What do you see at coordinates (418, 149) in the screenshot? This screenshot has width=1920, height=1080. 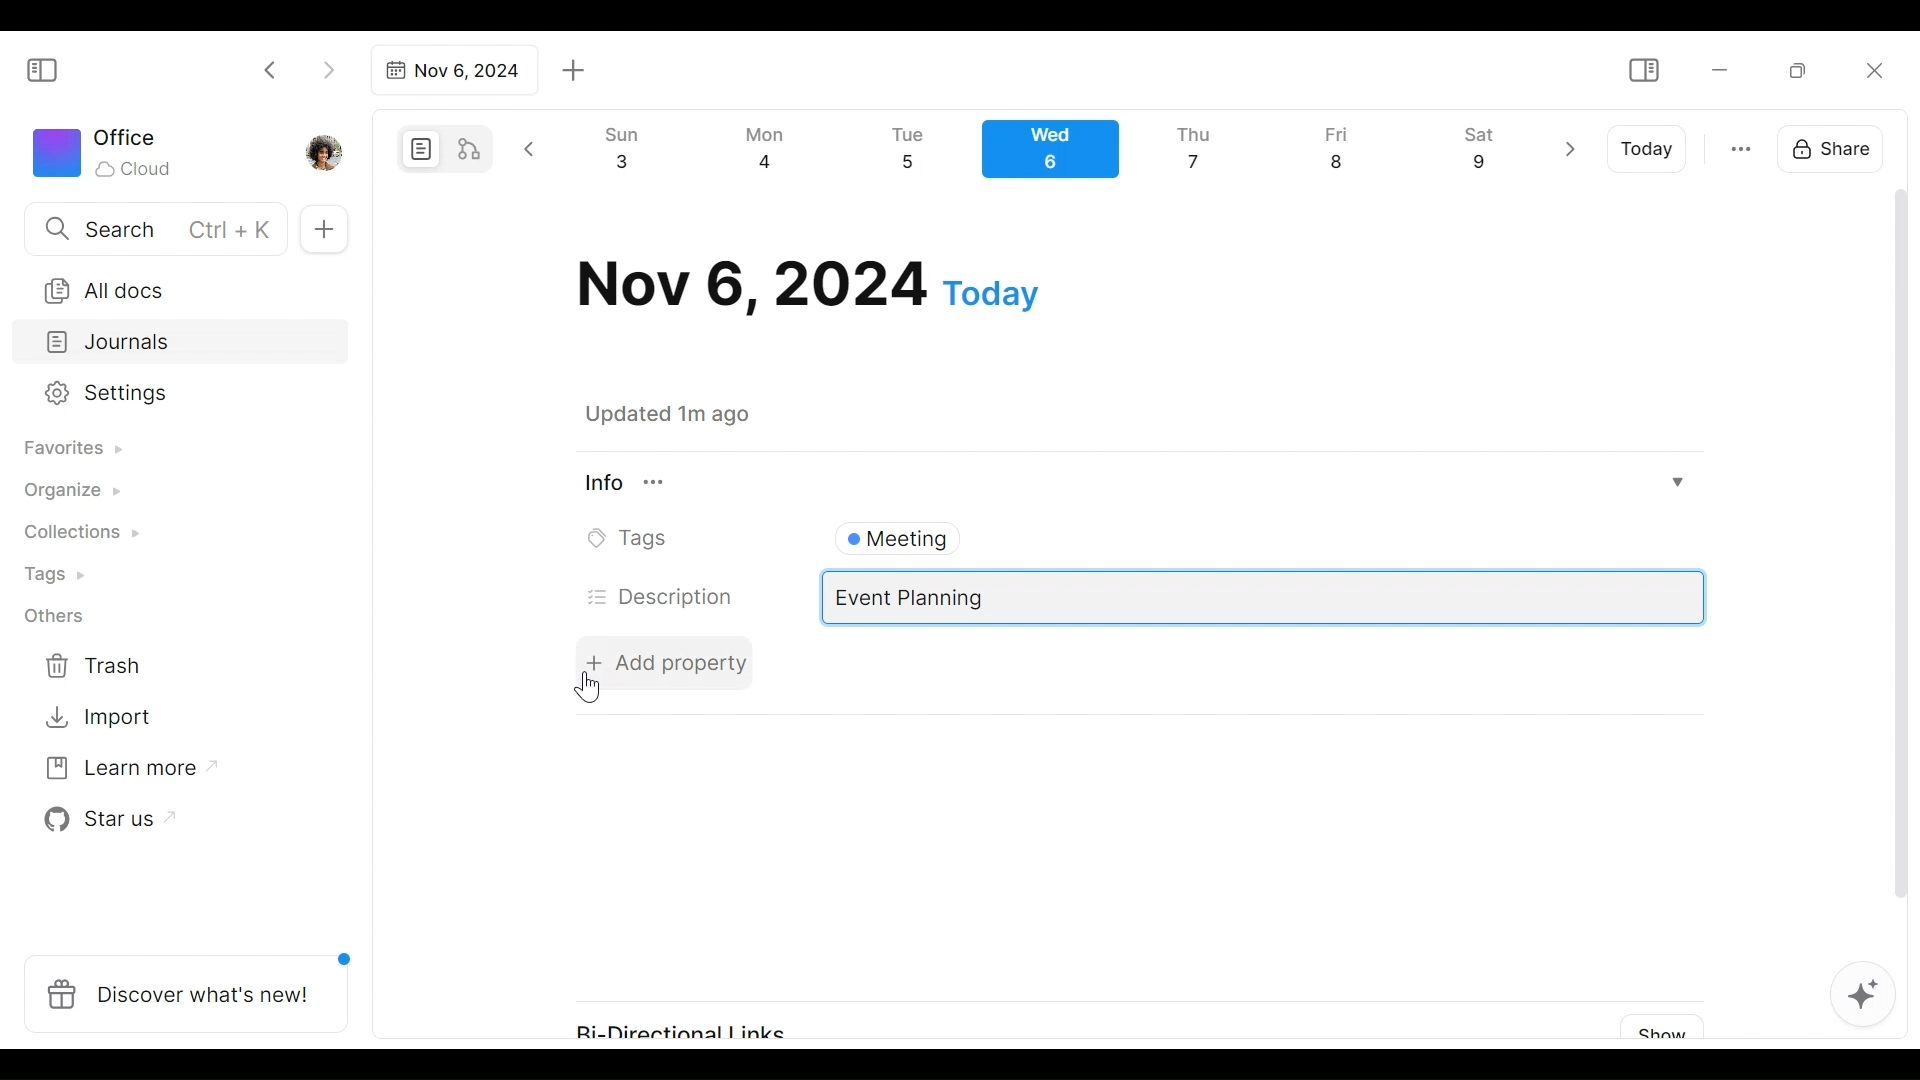 I see `Page mode` at bounding box center [418, 149].